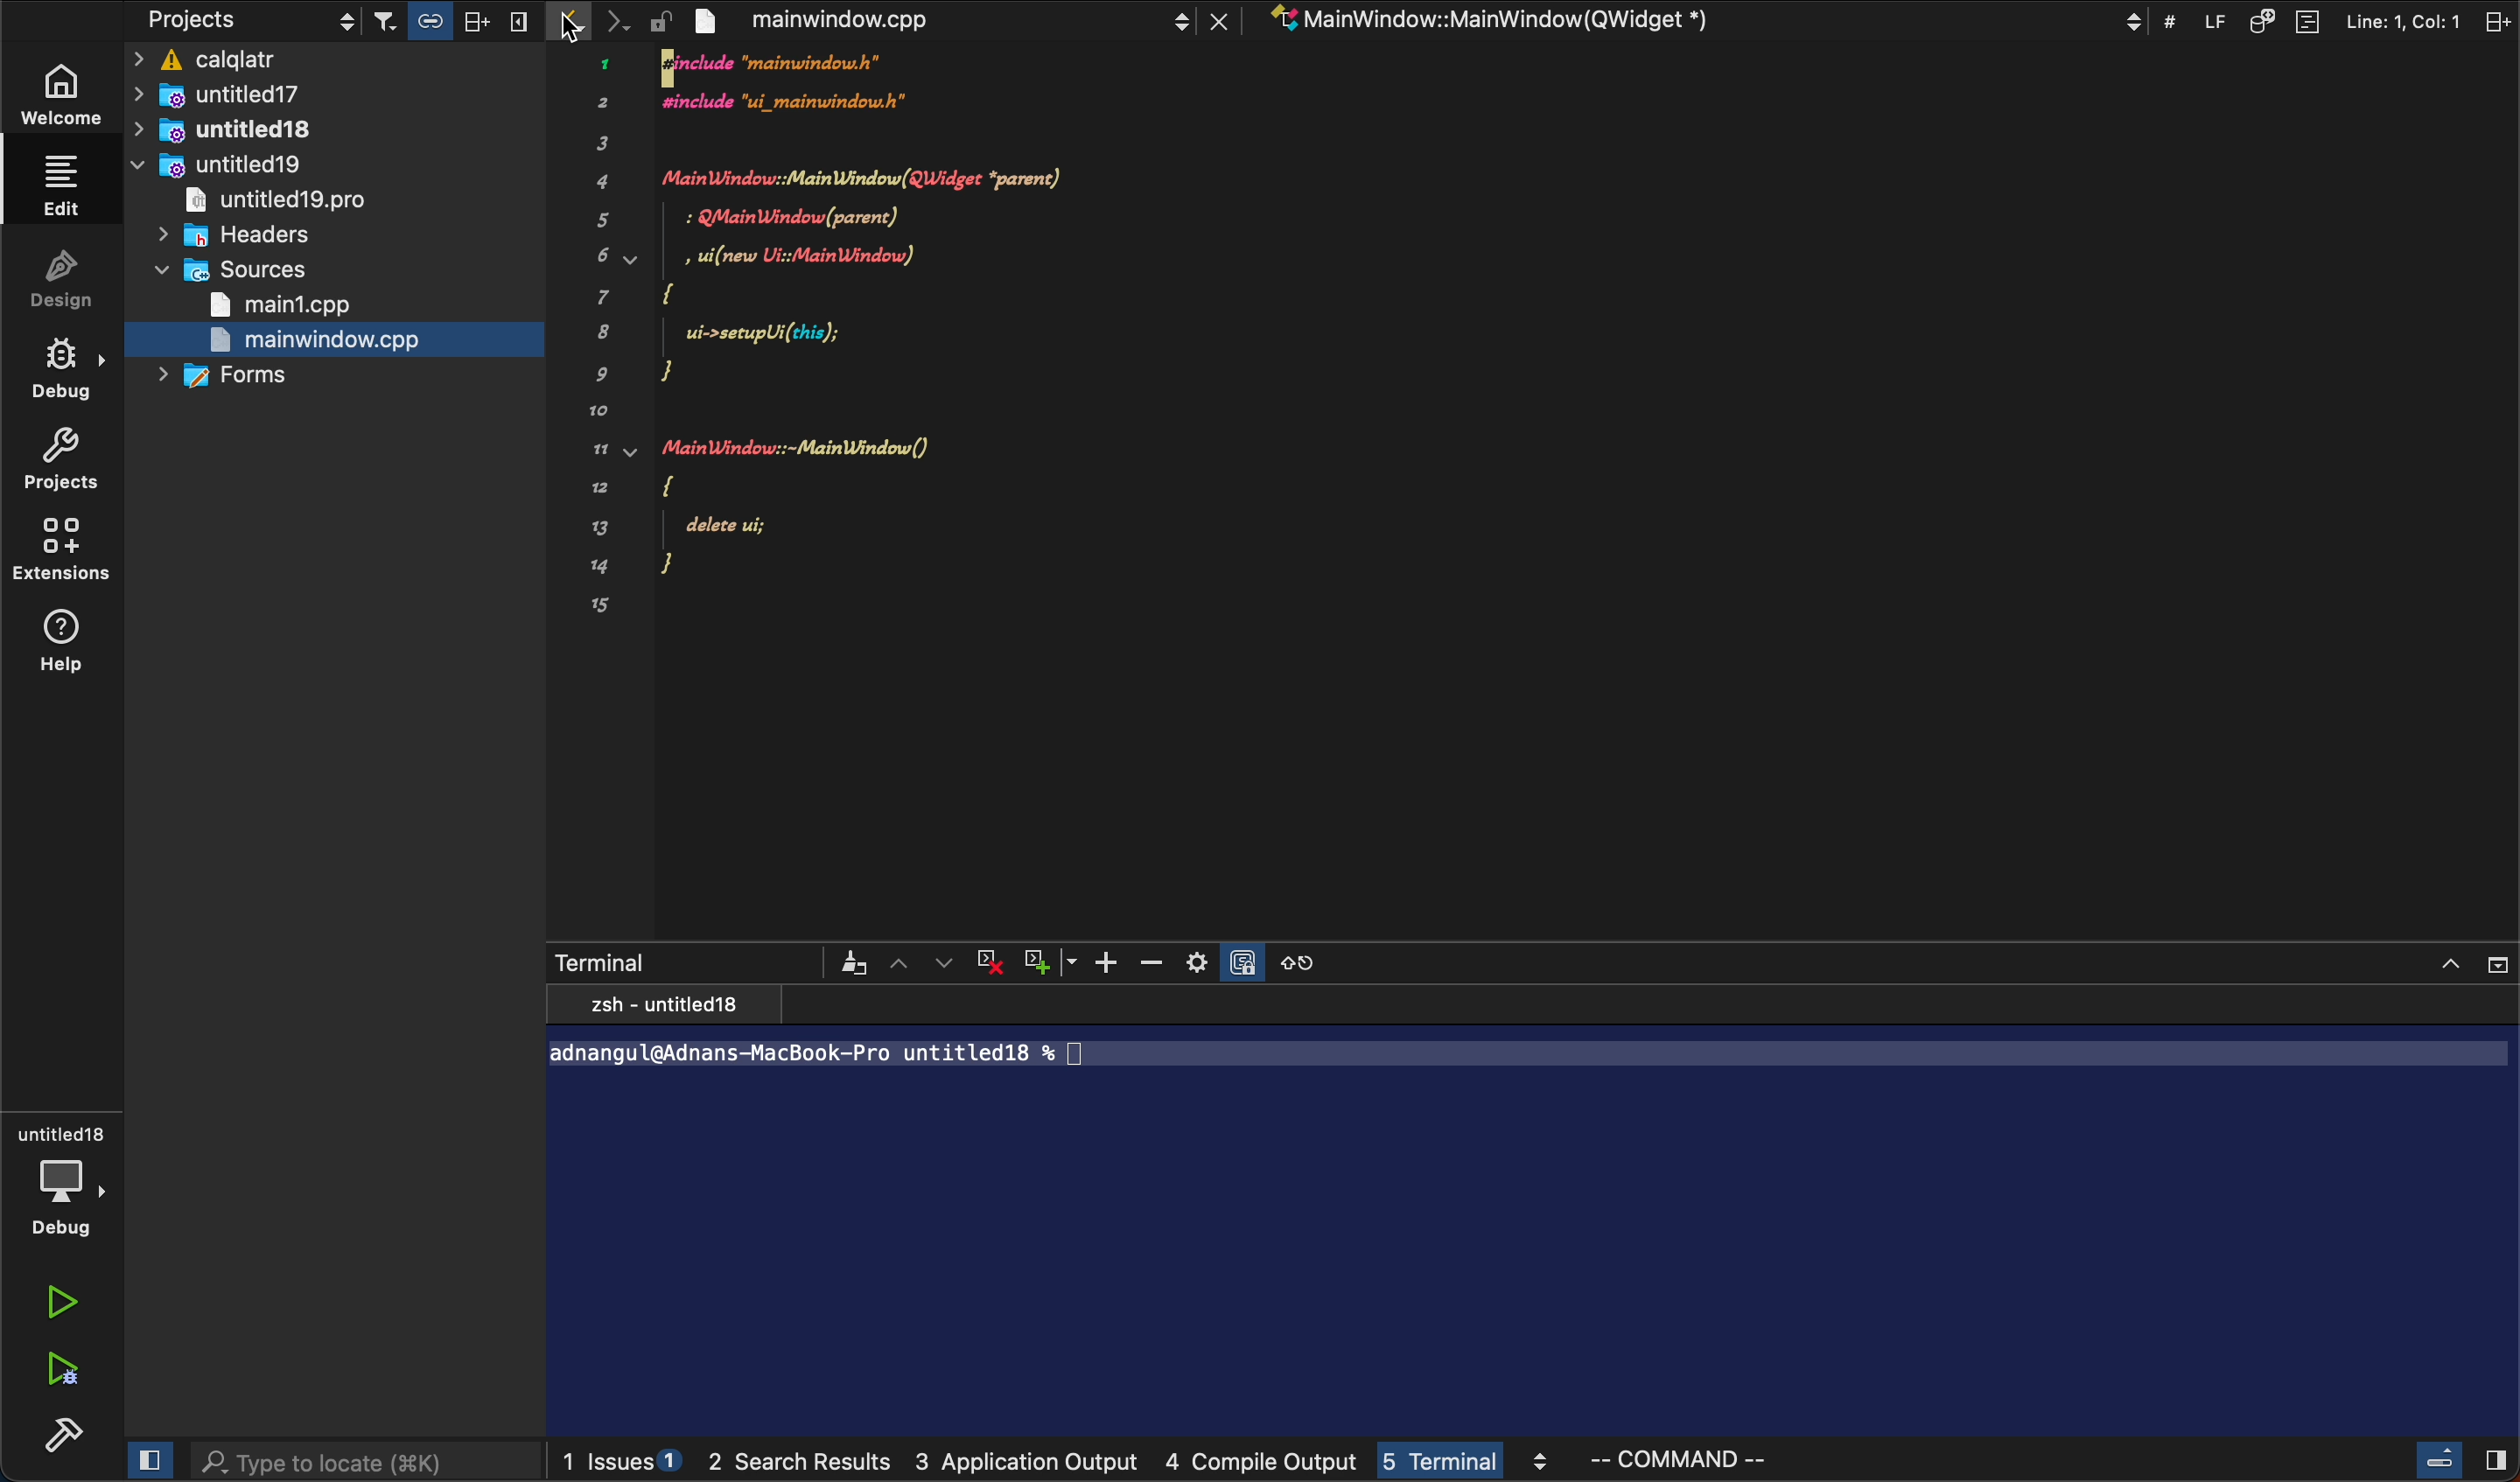  What do you see at coordinates (569, 25) in the screenshot?
I see `cursor` at bounding box center [569, 25].